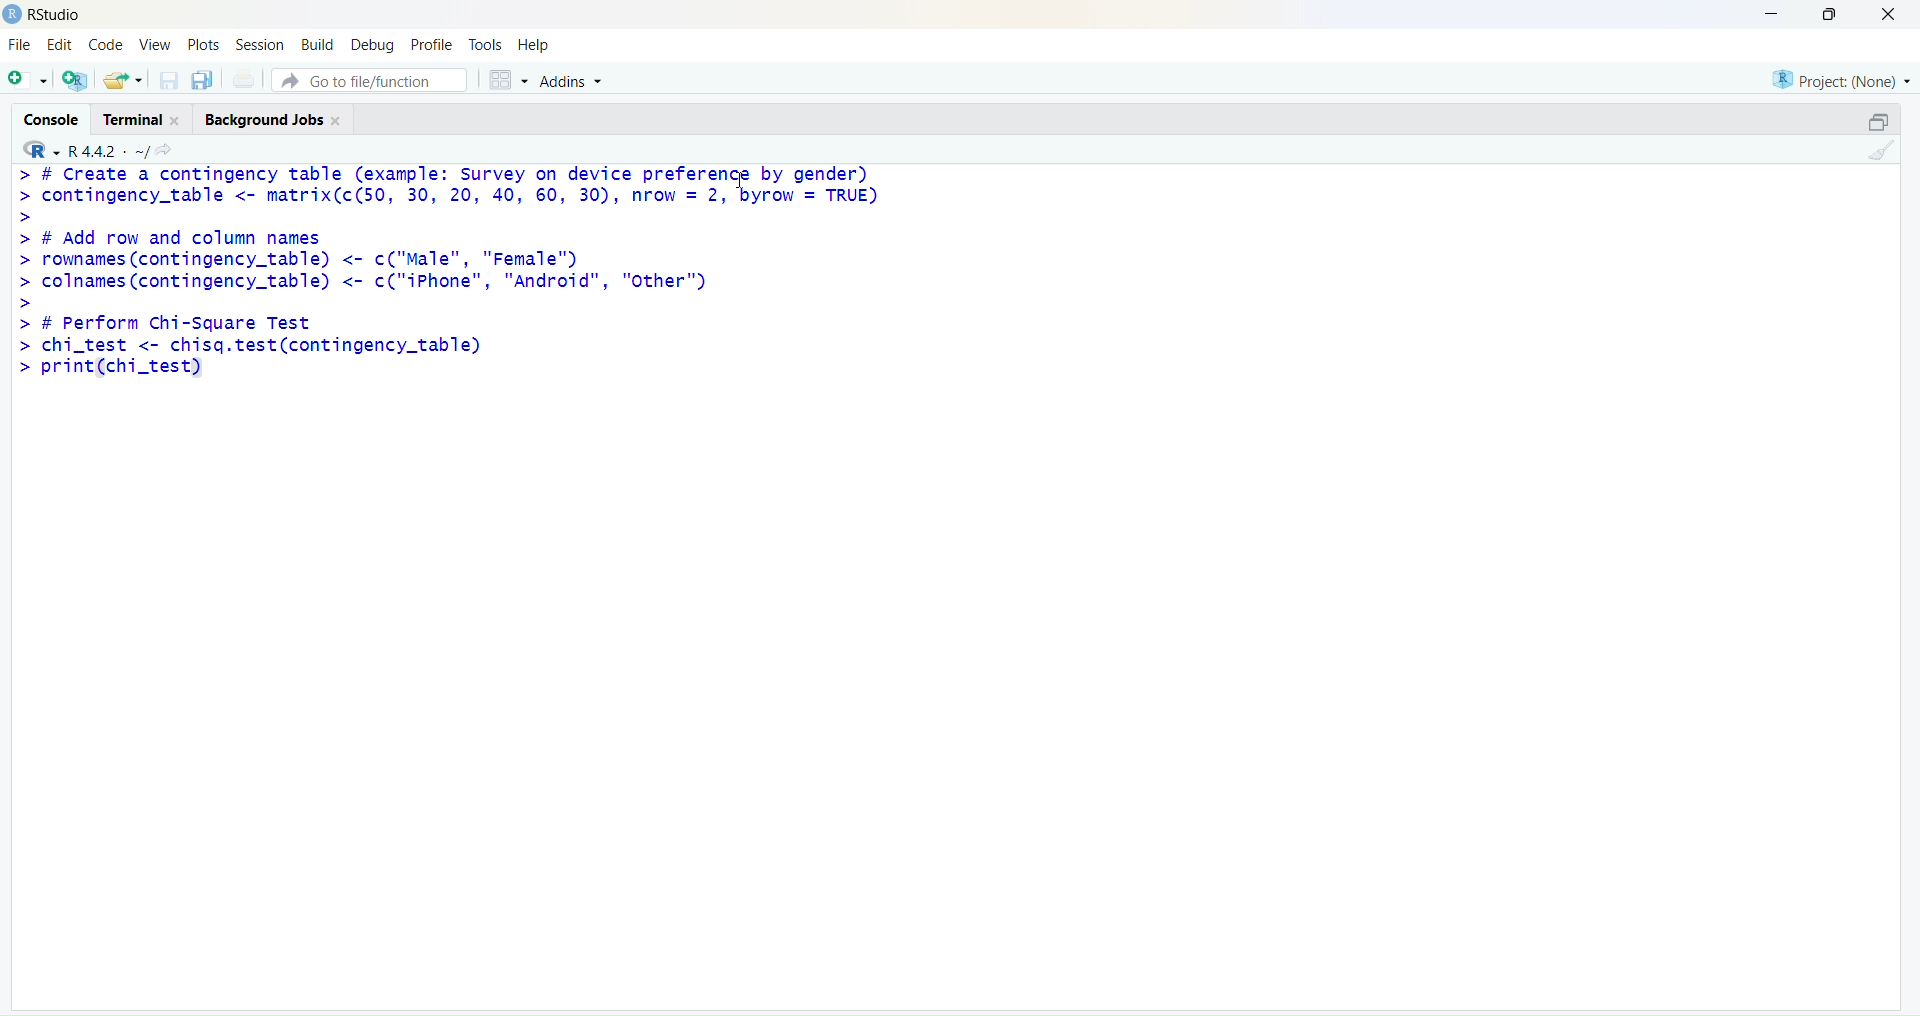 This screenshot has width=1920, height=1016. I want to click on add R file, so click(76, 80).